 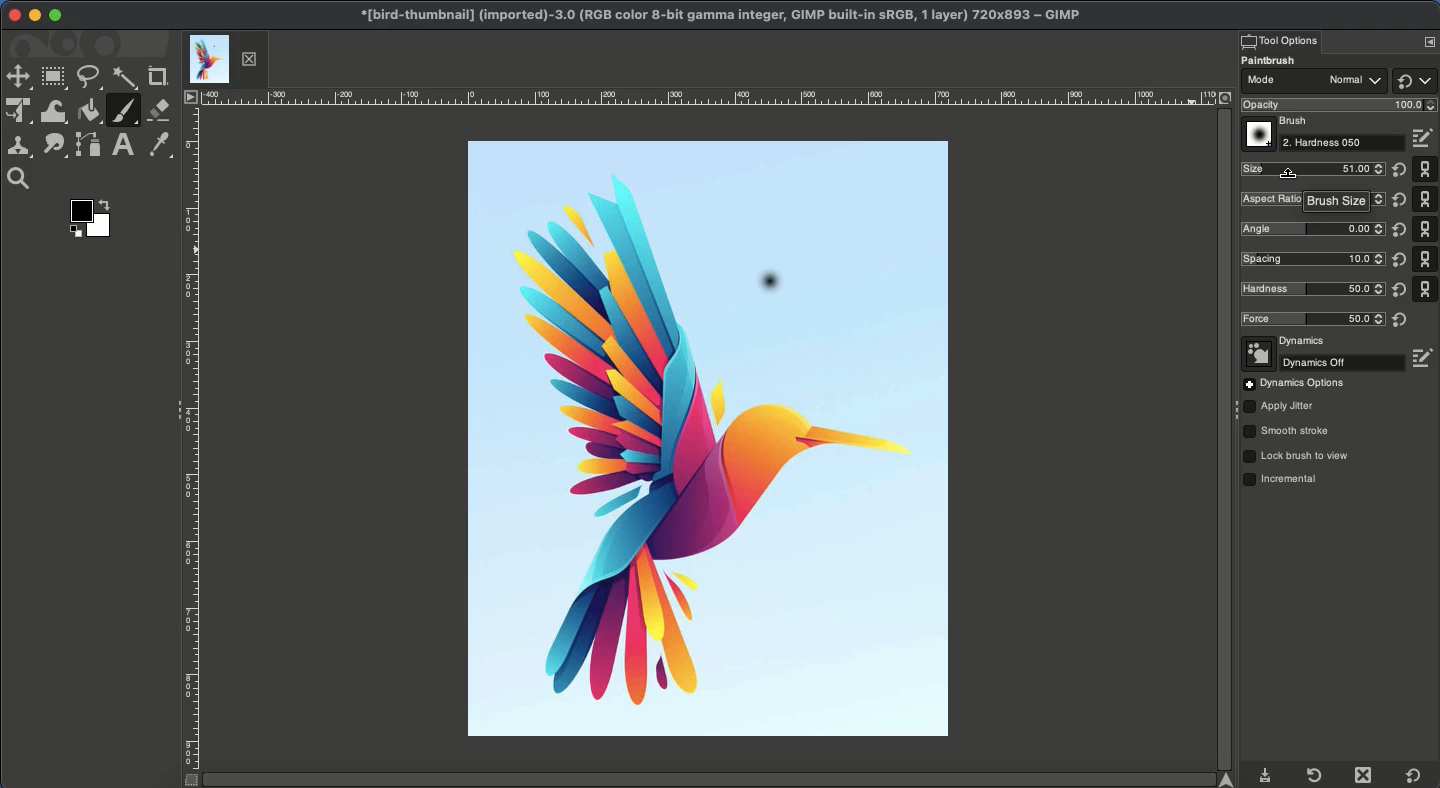 What do you see at coordinates (19, 149) in the screenshot?
I see `Clone` at bounding box center [19, 149].